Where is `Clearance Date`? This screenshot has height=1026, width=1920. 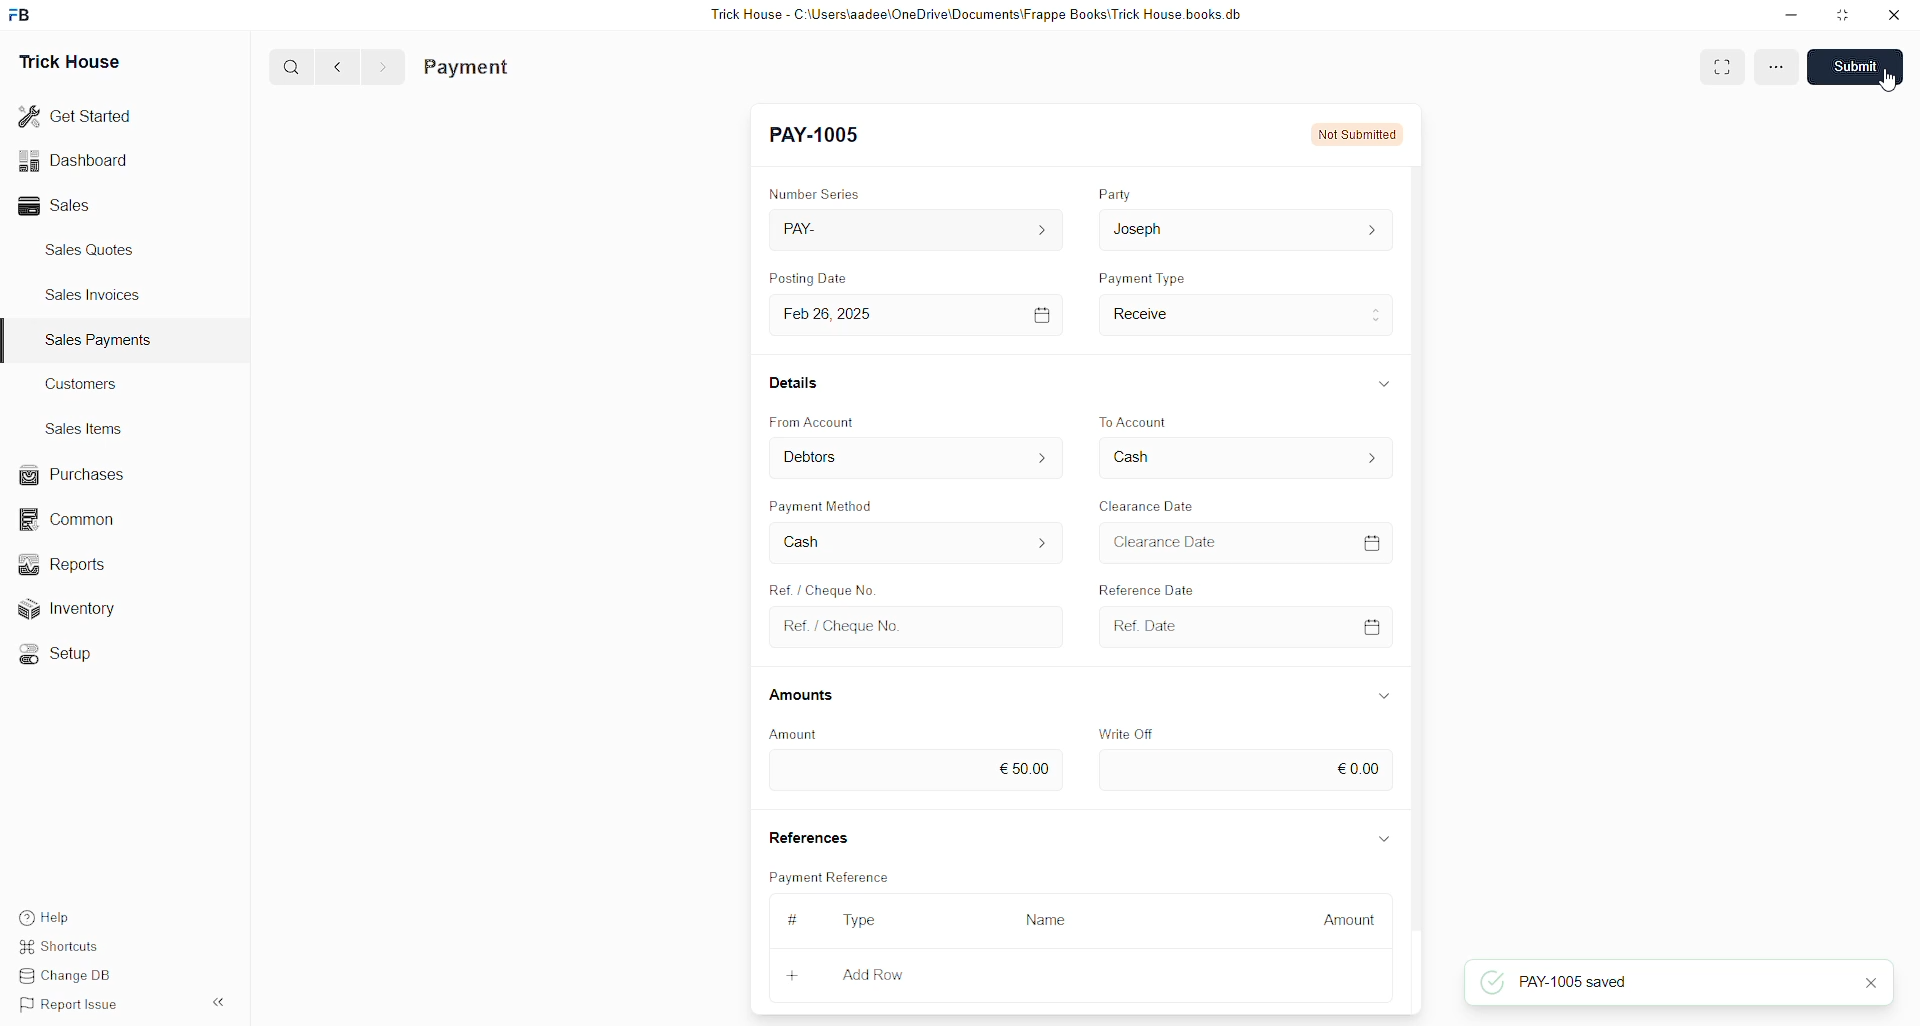 Clearance Date is located at coordinates (1148, 506).